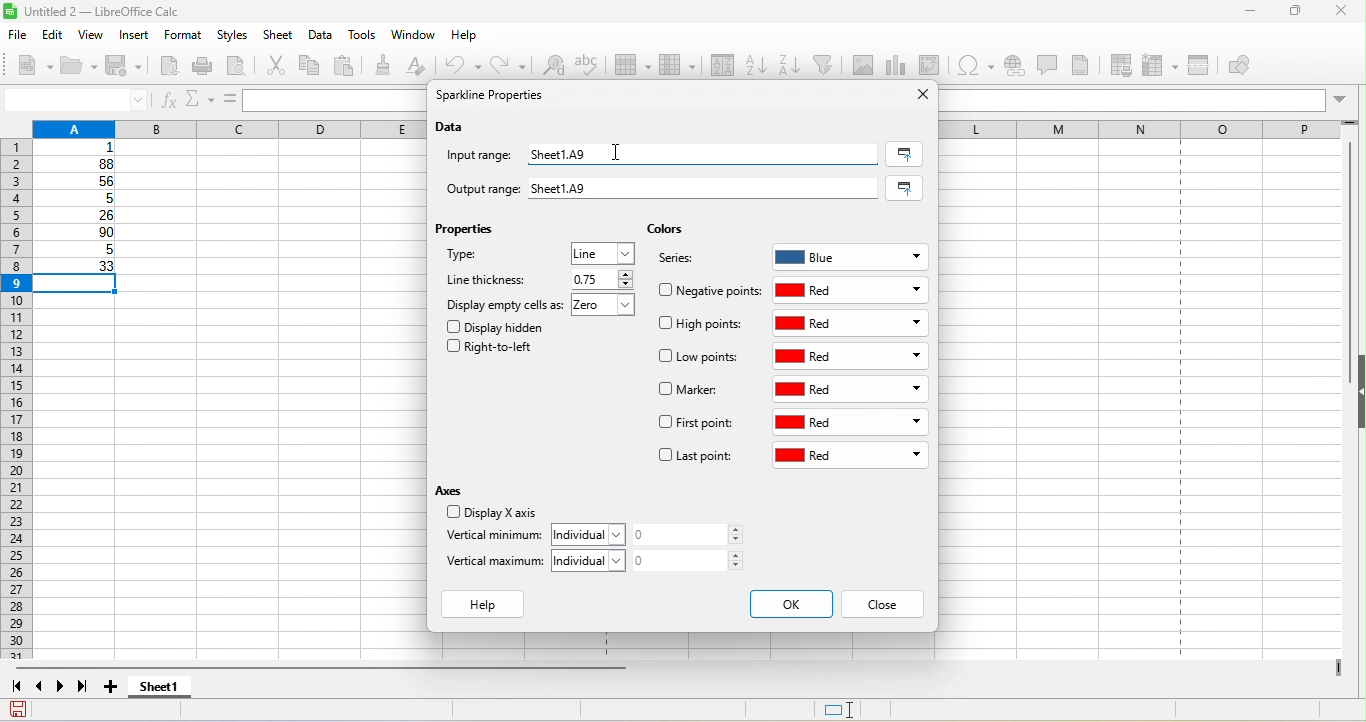  Describe the element at coordinates (228, 99) in the screenshot. I see `formula` at that location.